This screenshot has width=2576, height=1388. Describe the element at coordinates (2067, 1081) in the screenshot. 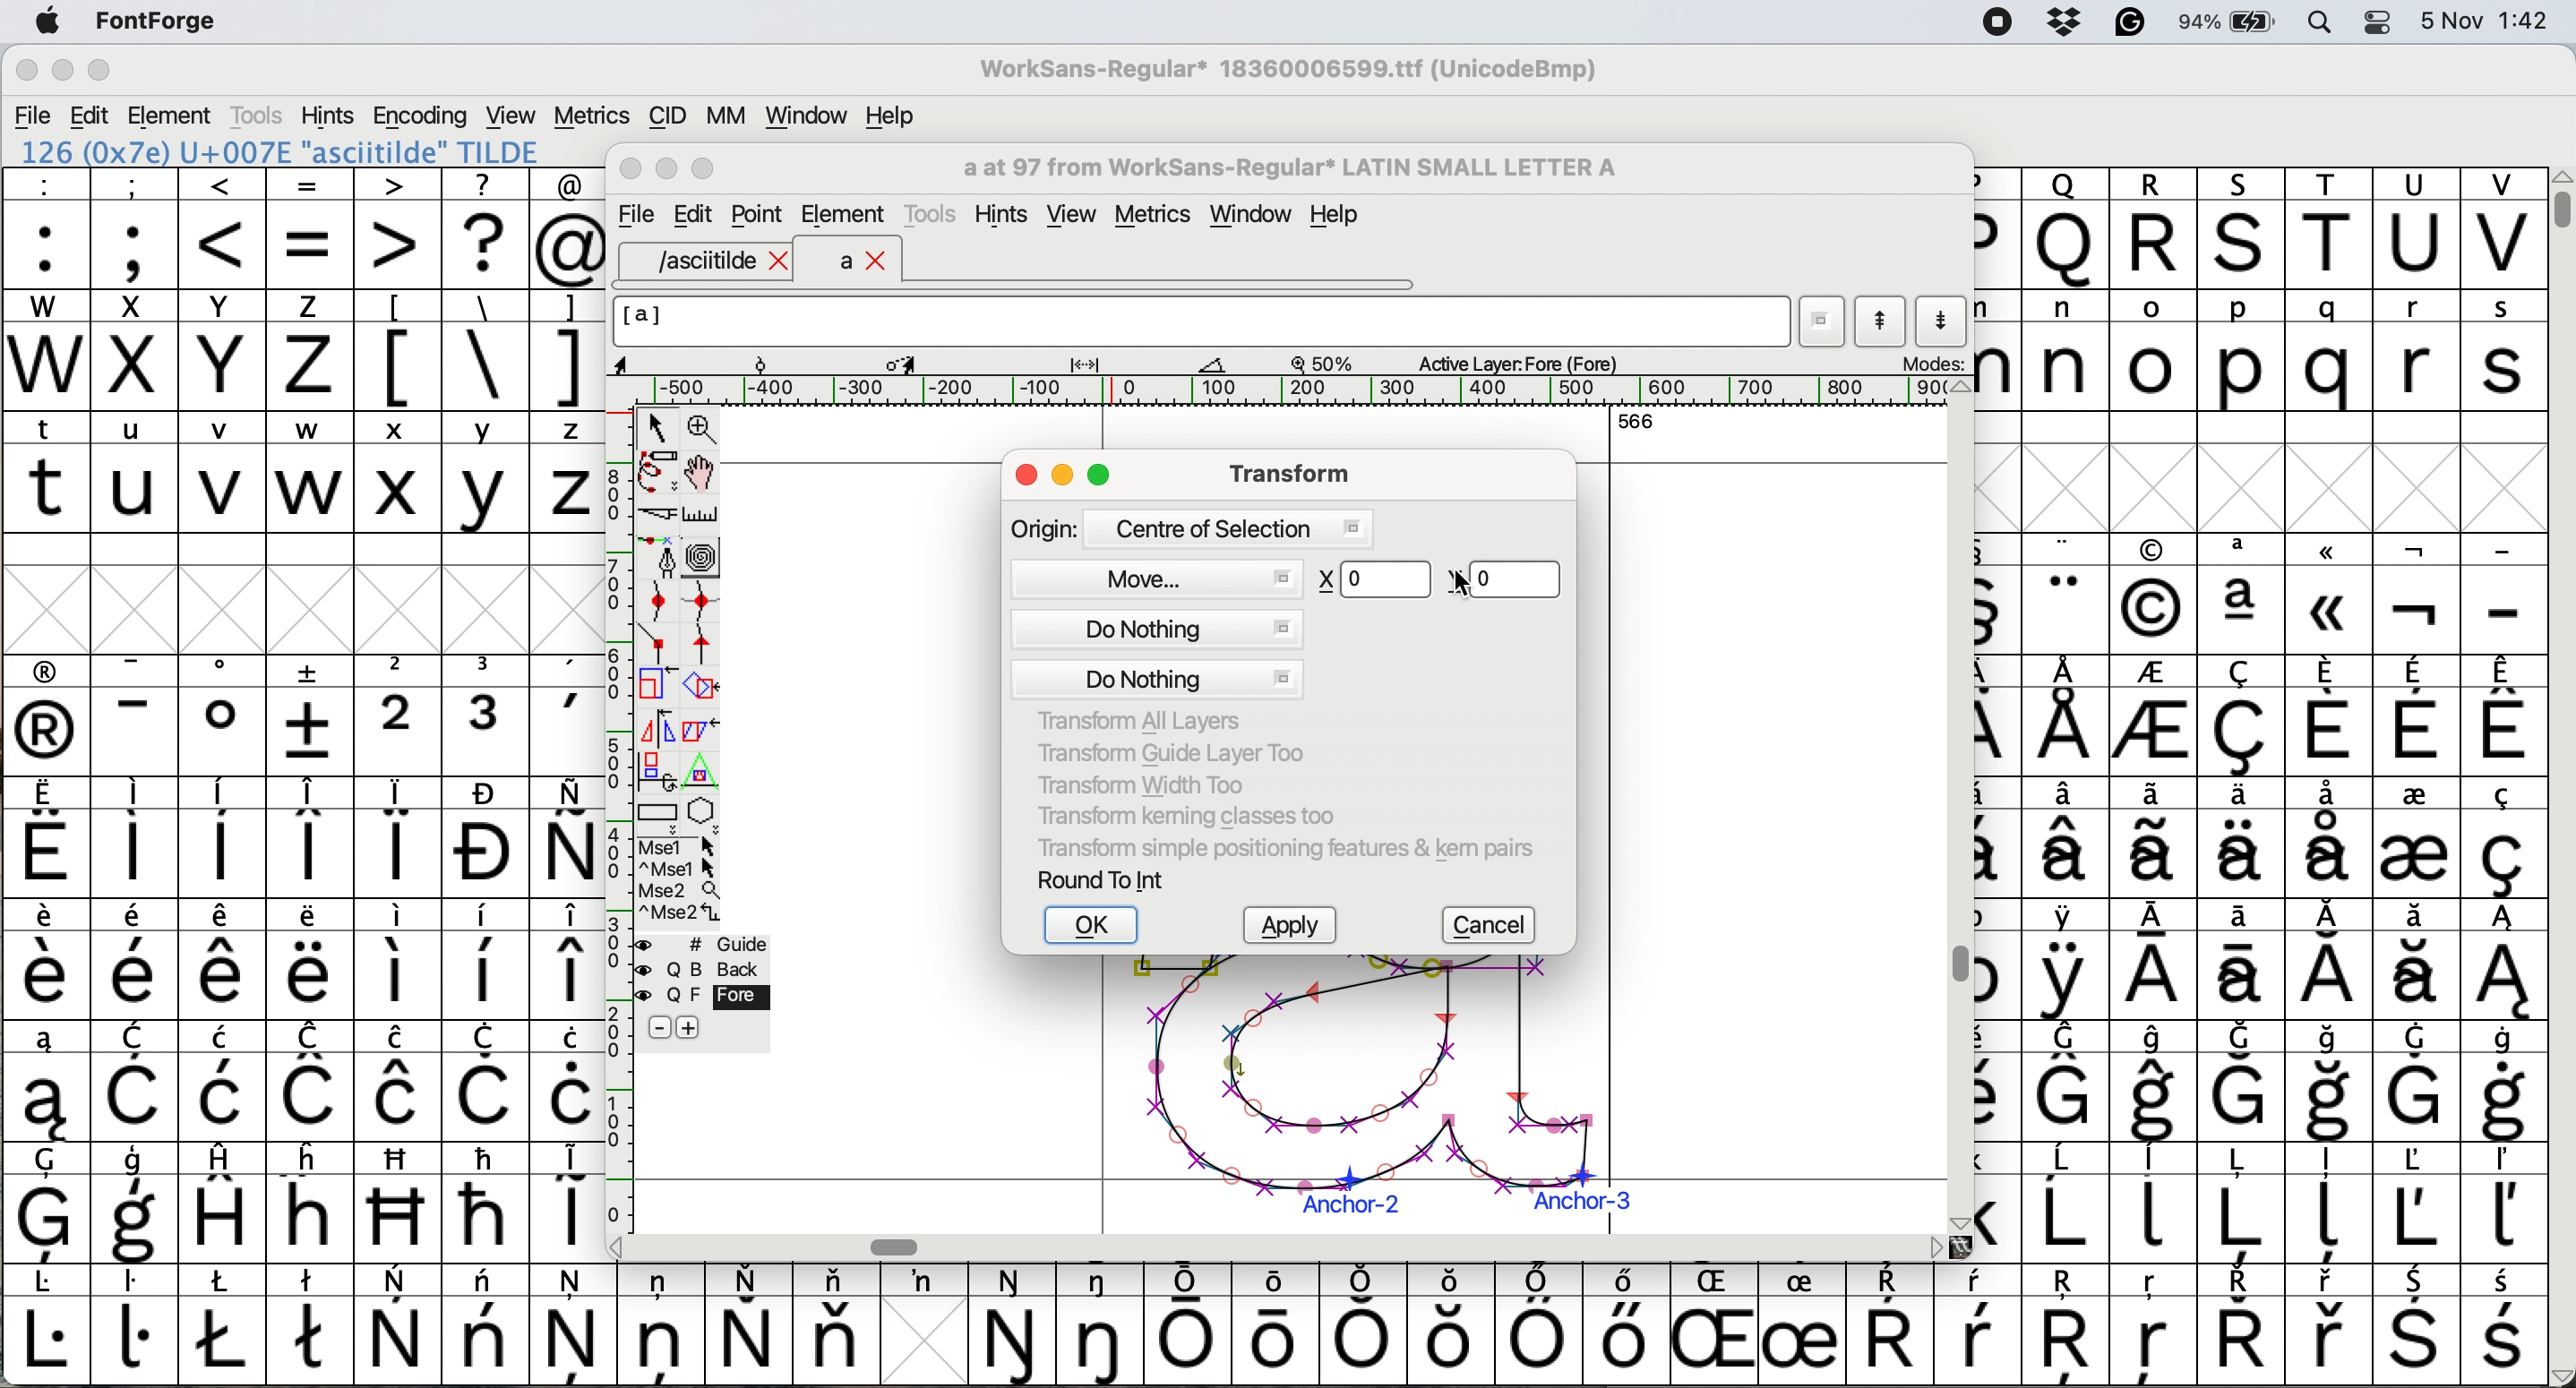

I see `symbol` at that location.